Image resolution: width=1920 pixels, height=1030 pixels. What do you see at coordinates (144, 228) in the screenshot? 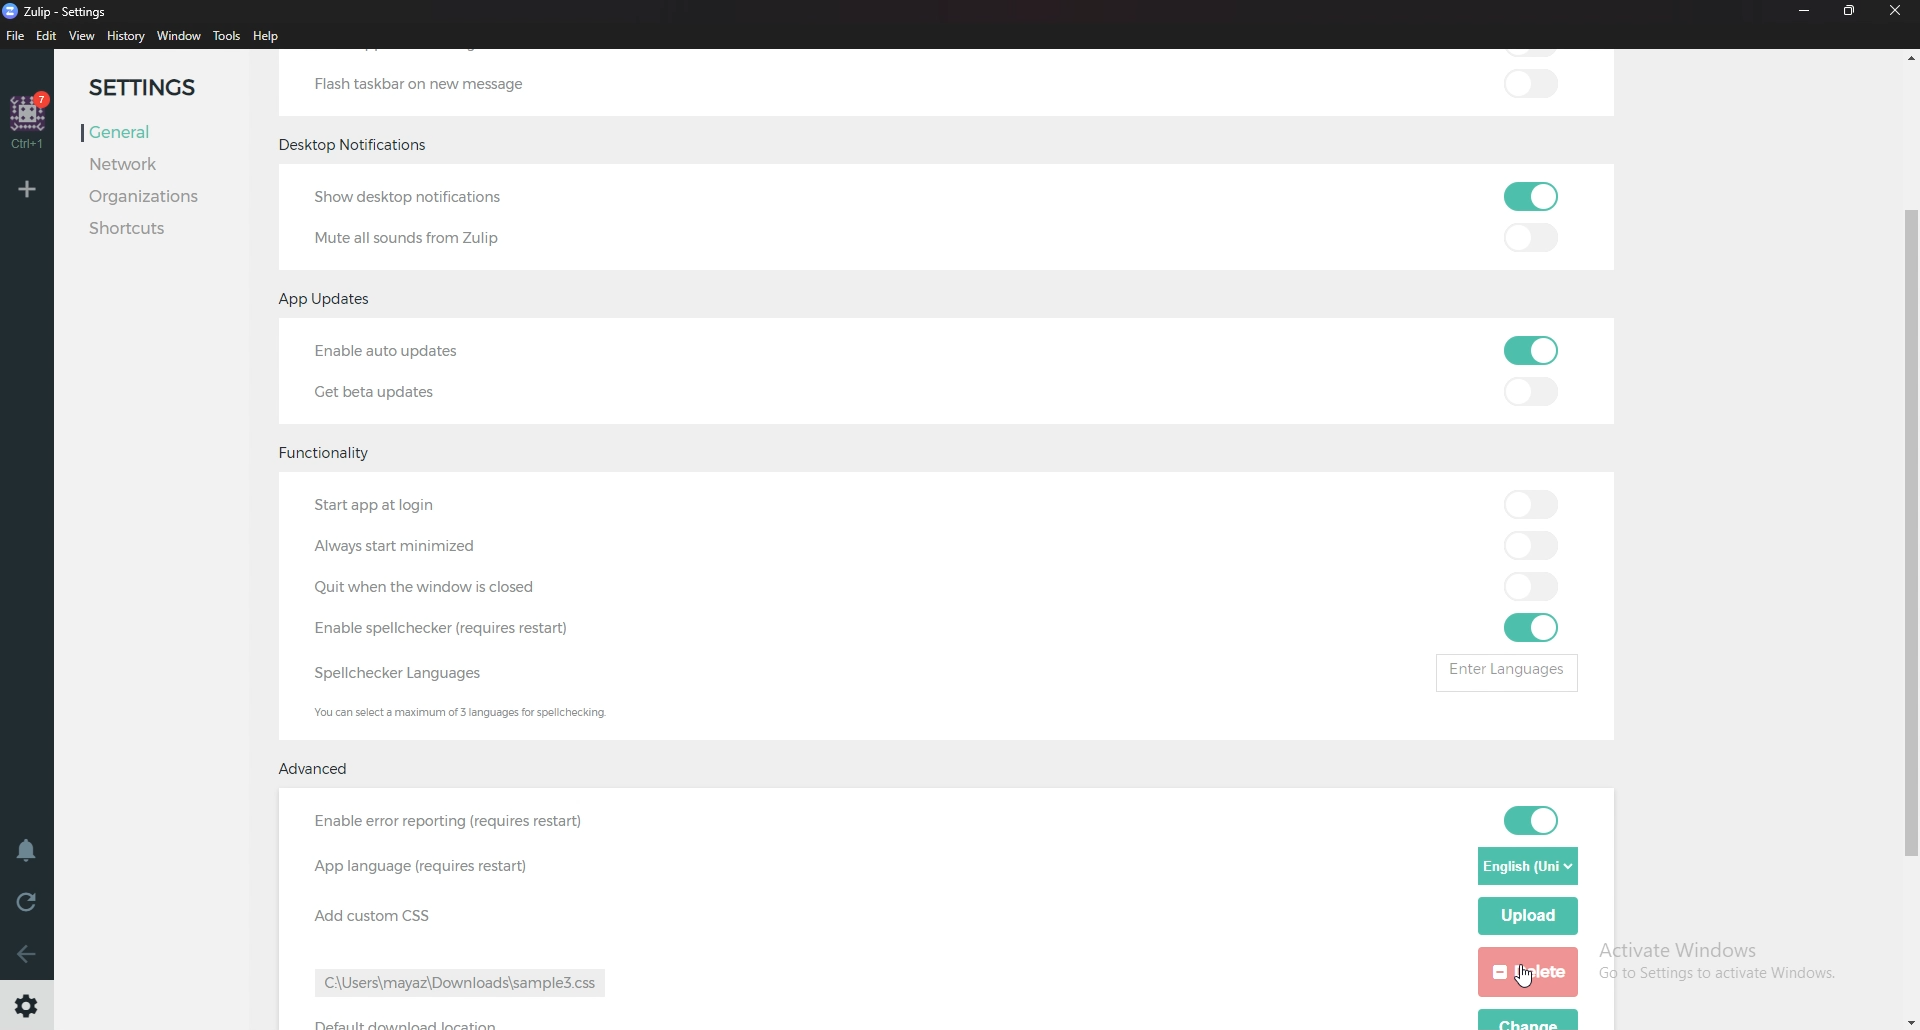
I see `Shortcuts` at bounding box center [144, 228].